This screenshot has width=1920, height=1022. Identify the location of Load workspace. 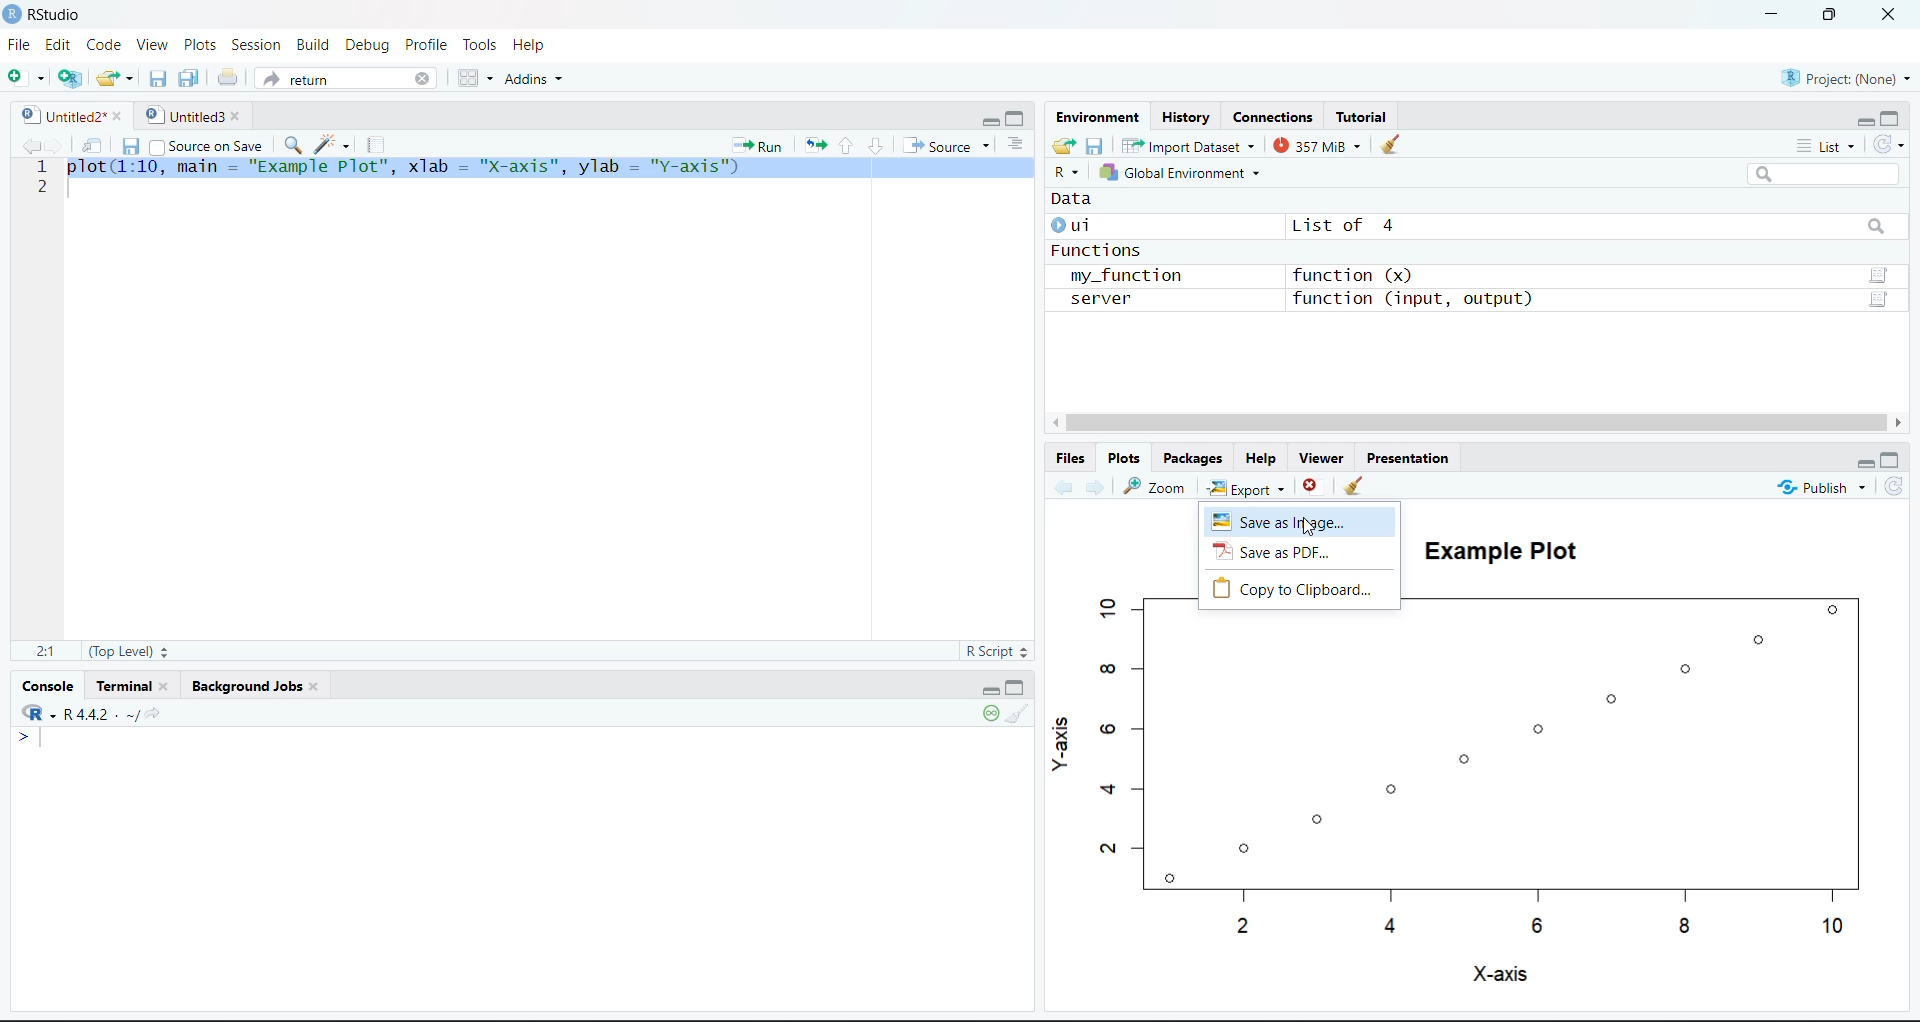
(1064, 145).